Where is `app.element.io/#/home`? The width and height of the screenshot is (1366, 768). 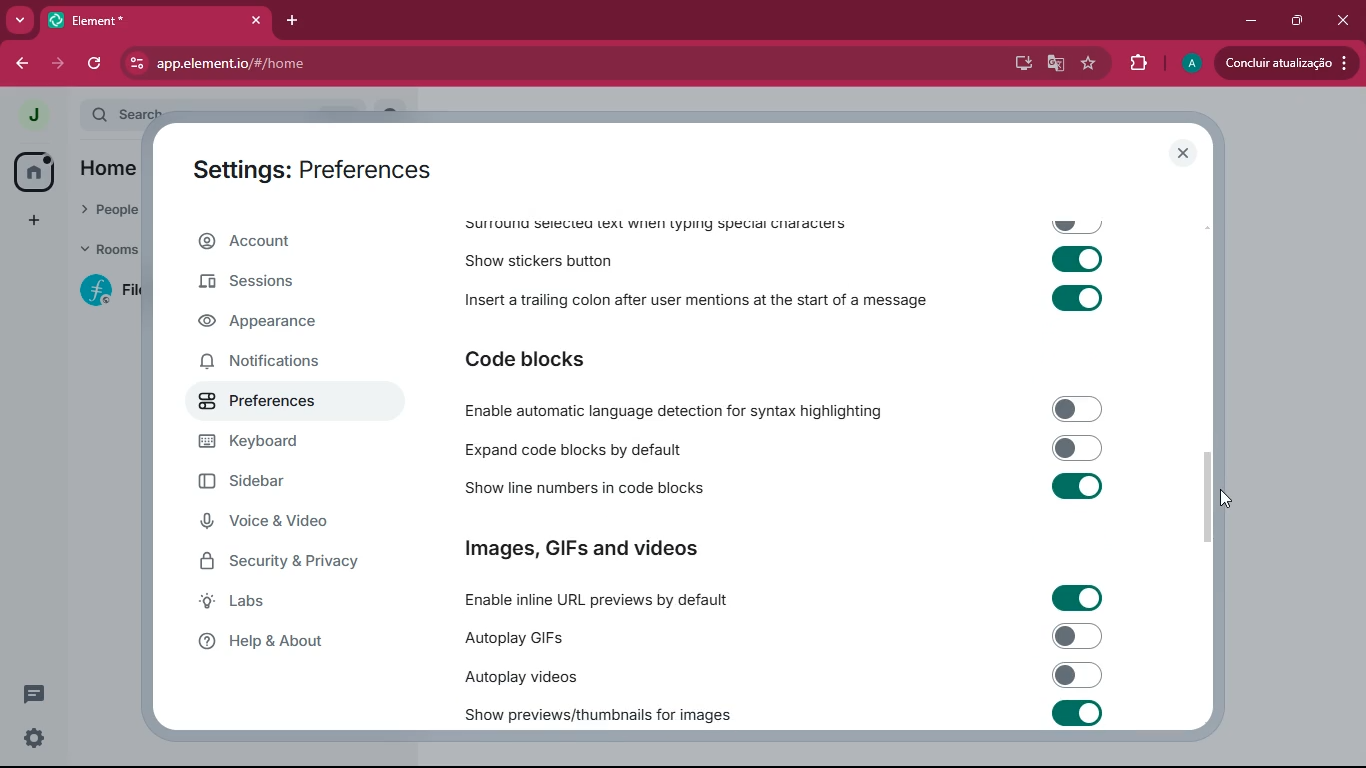 app.element.io/#/home is located at coordinates (289, 63).